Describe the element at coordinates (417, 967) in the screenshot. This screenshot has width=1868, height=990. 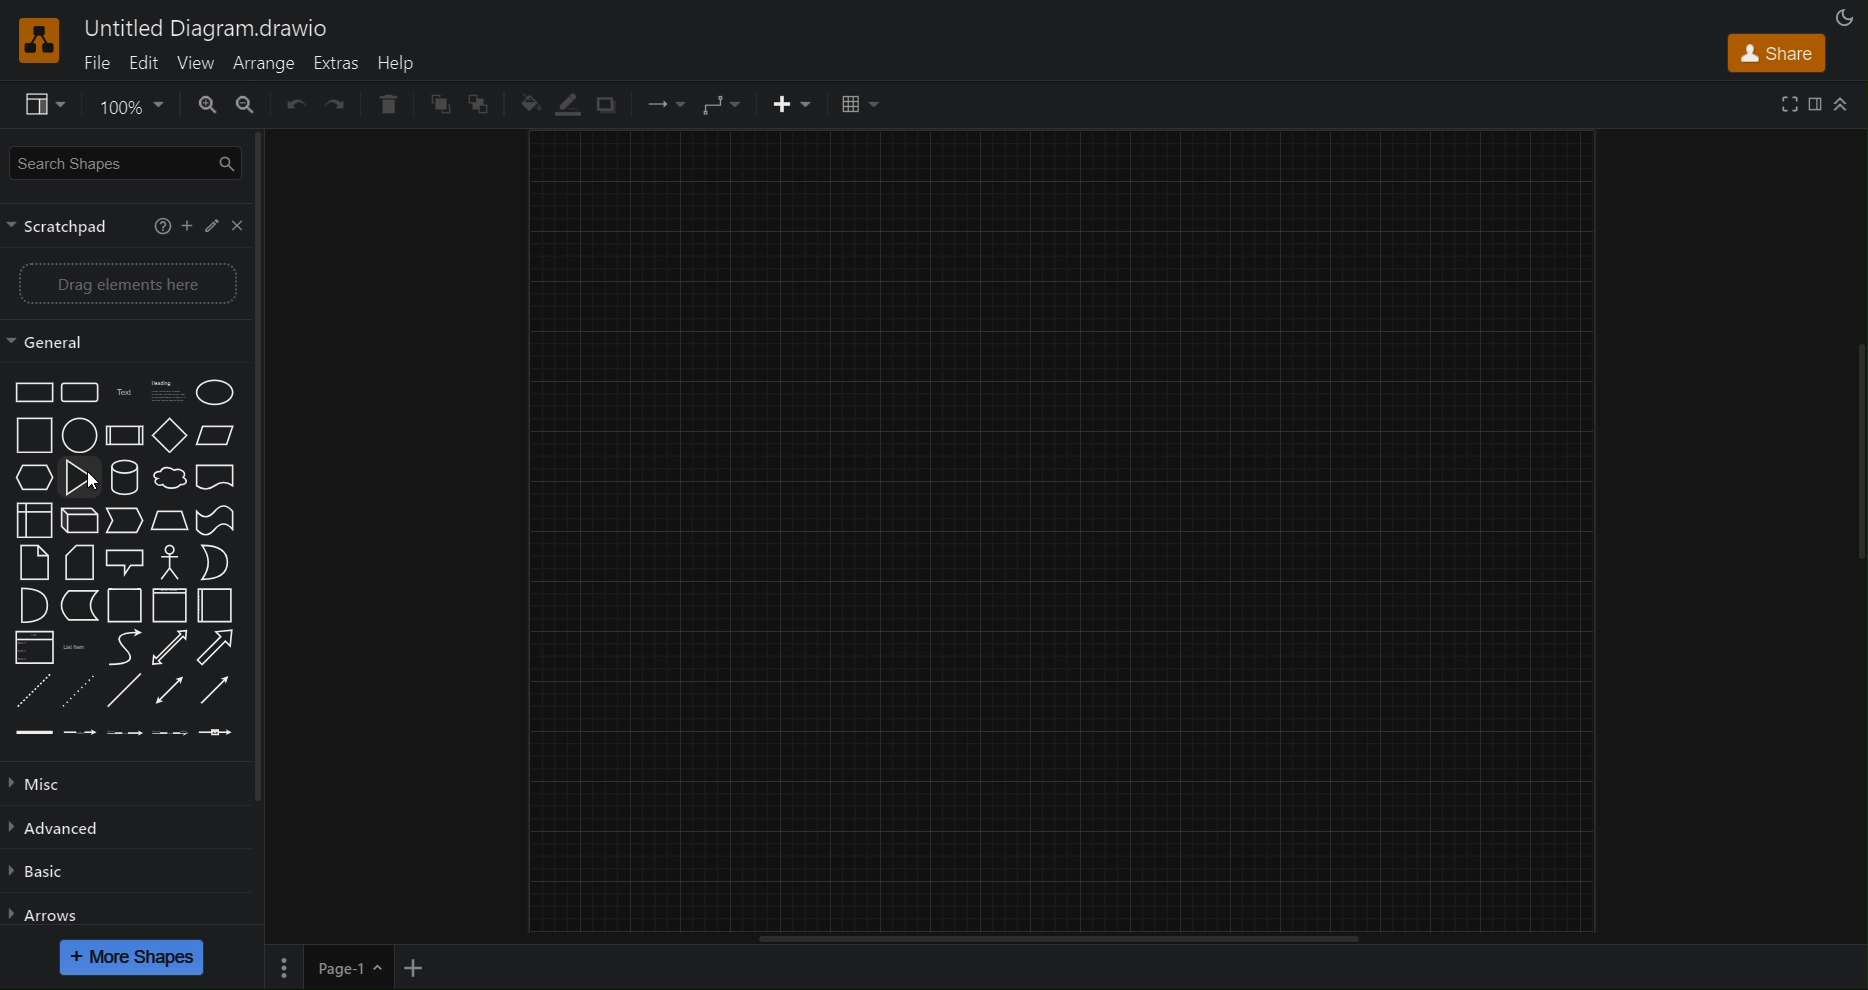
I see `Add Page` at that location.